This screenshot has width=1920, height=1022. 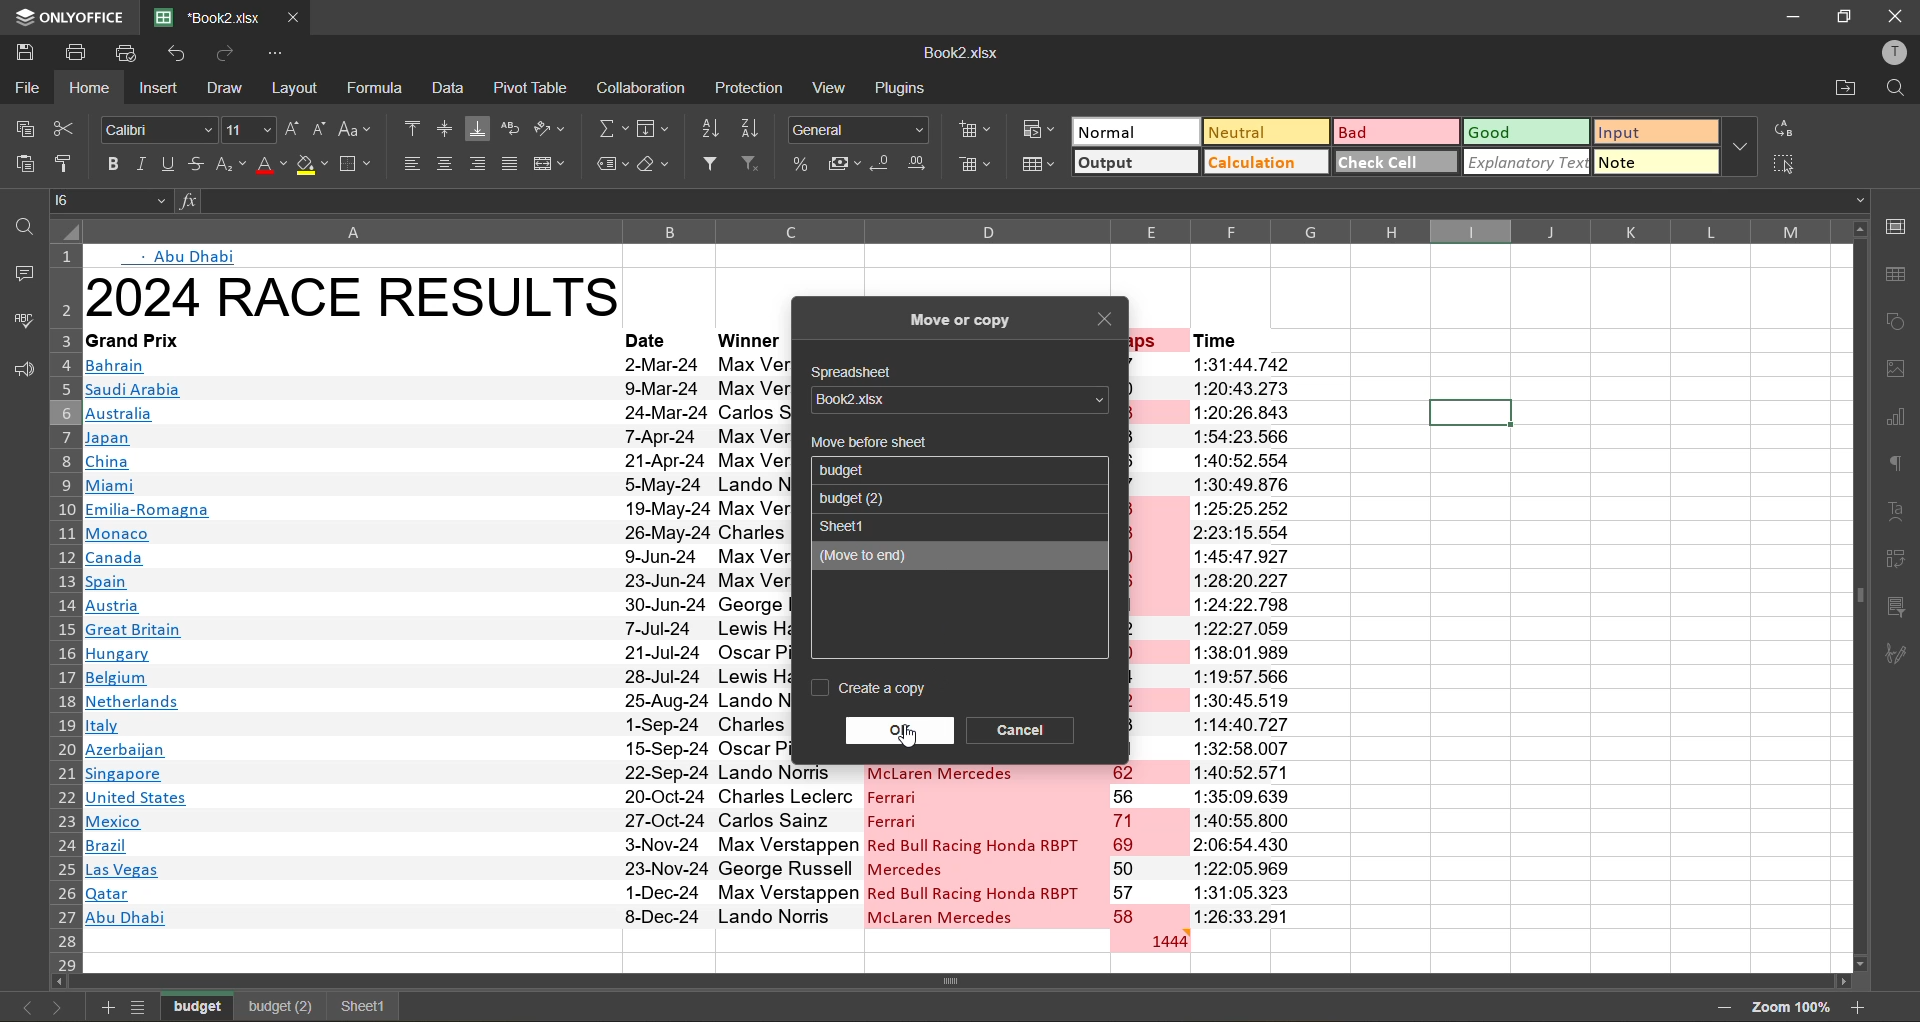 I want to click on sort ascending, so click(x=715, y=128).